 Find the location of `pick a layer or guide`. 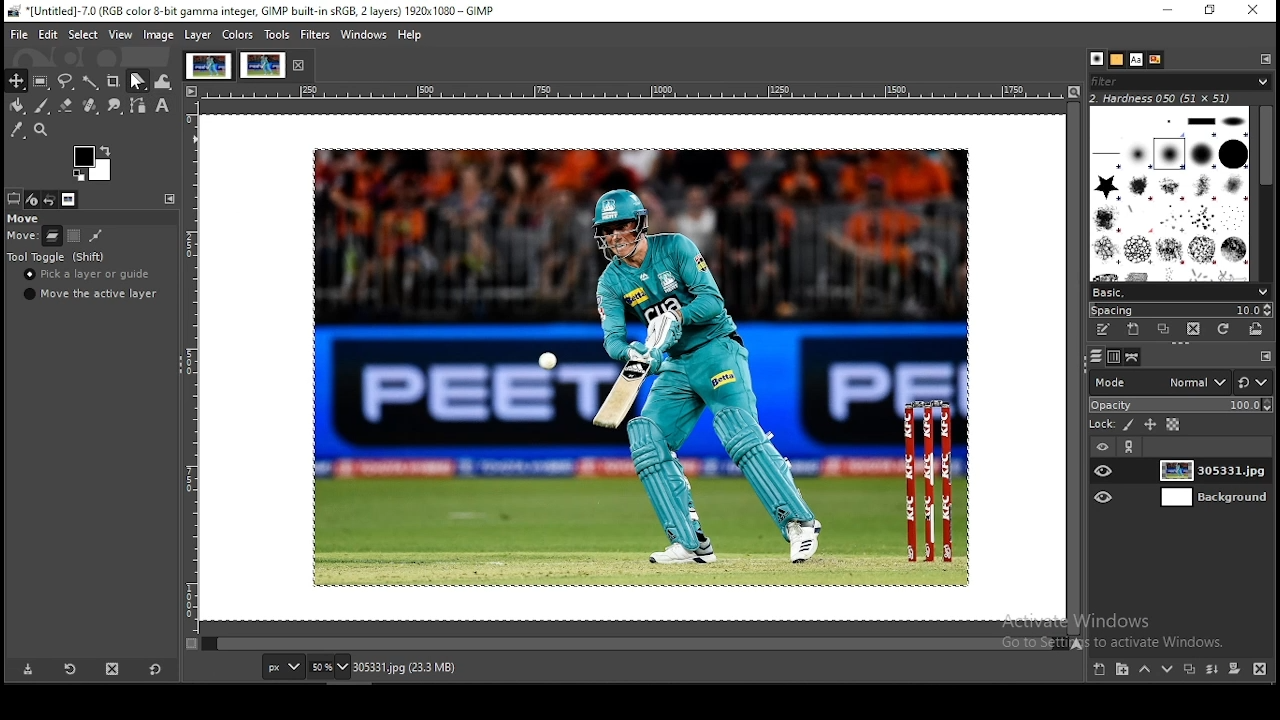

pick a layer or guide is located at coordinates (93, 274).